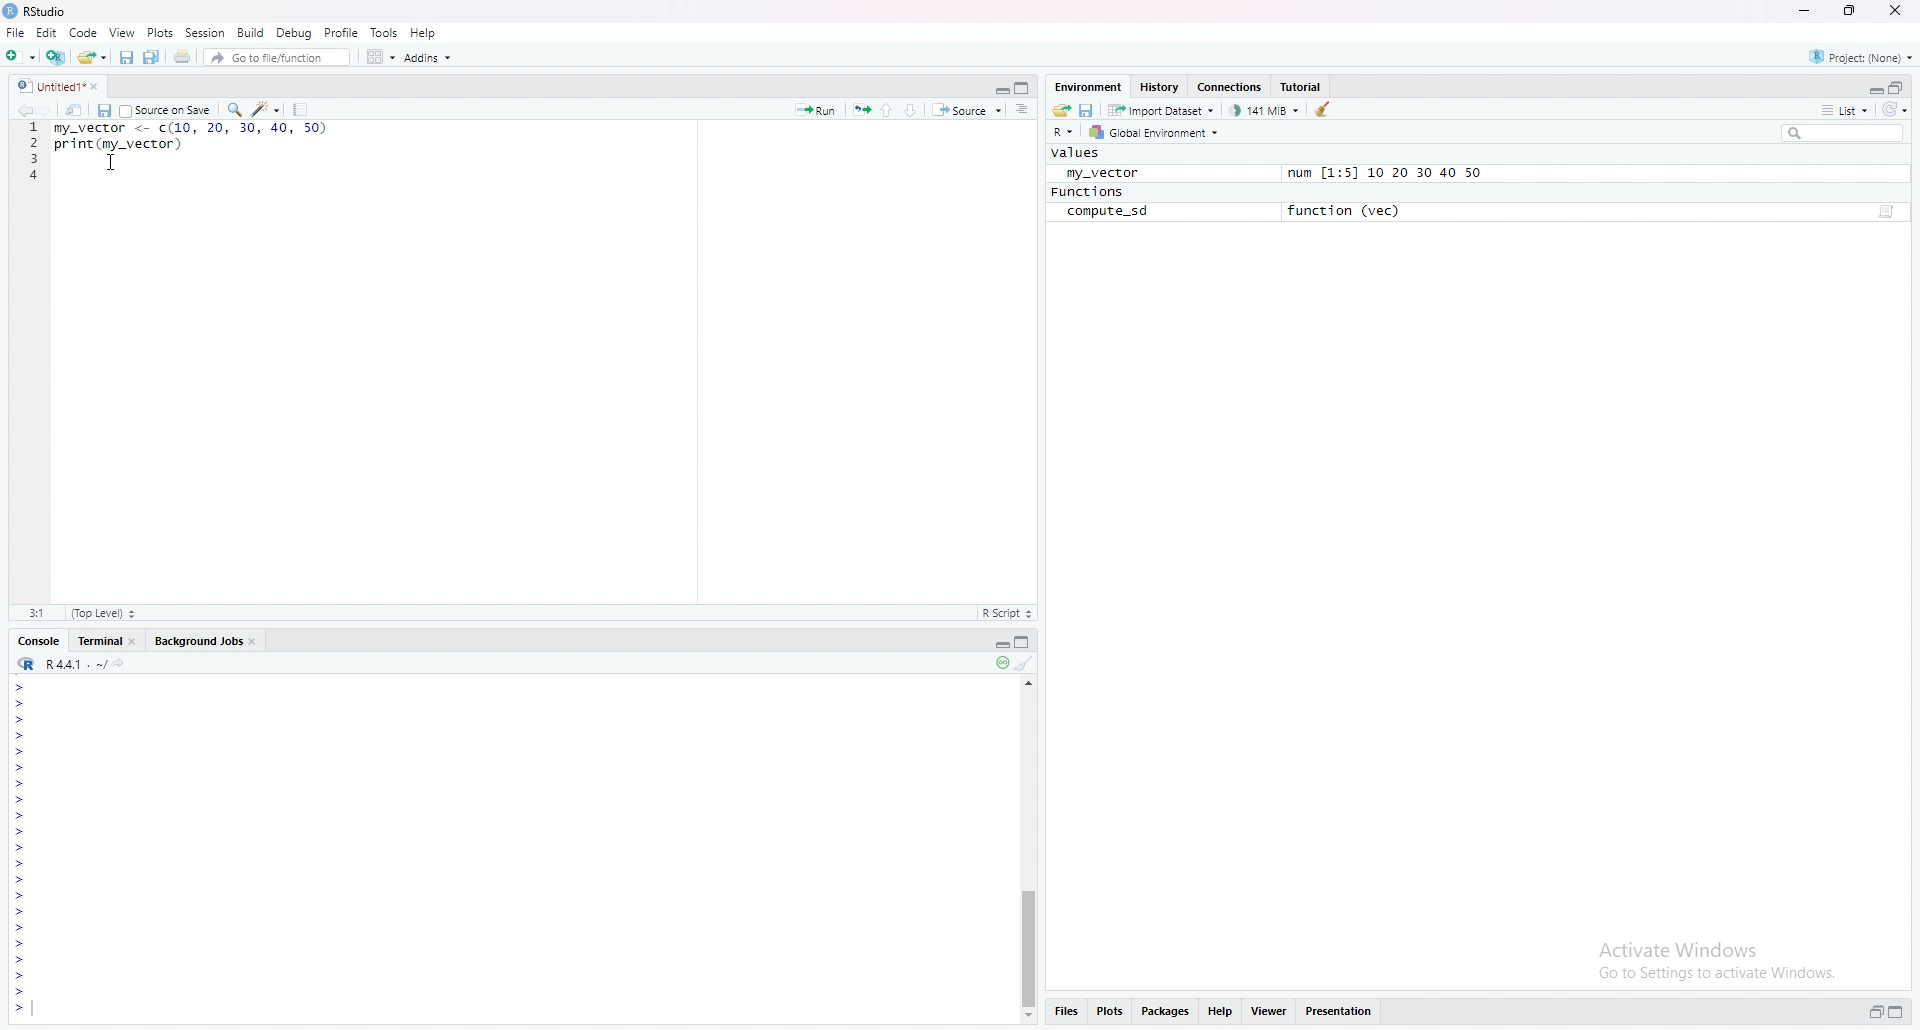 The image size is (1920, 1030). I want to click on Tutorial, so click(1303, 85).